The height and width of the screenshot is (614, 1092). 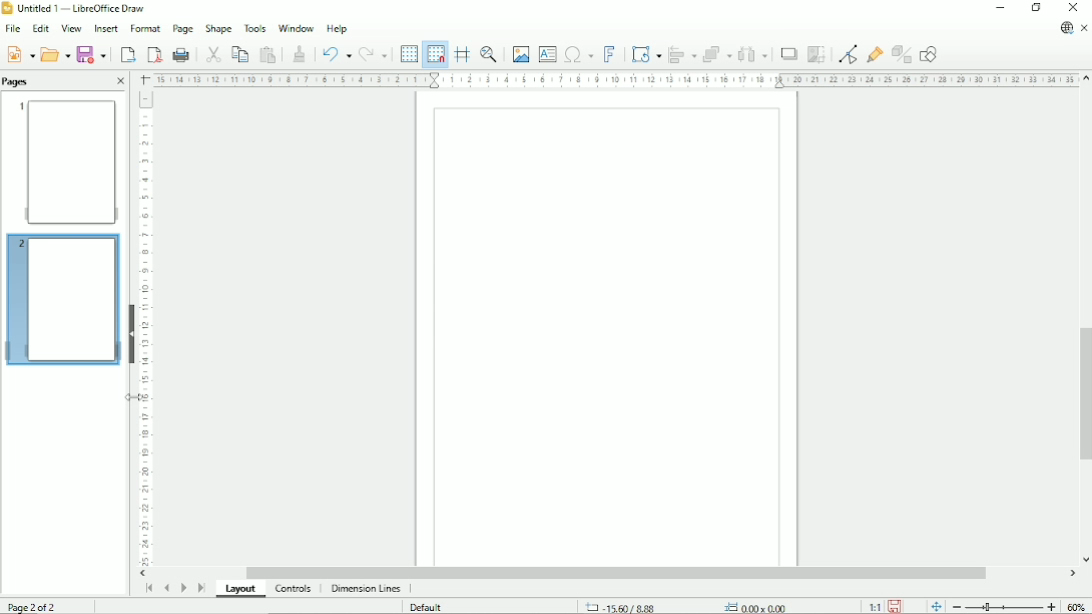 I want to click on Export, so click(x=126, y=54).